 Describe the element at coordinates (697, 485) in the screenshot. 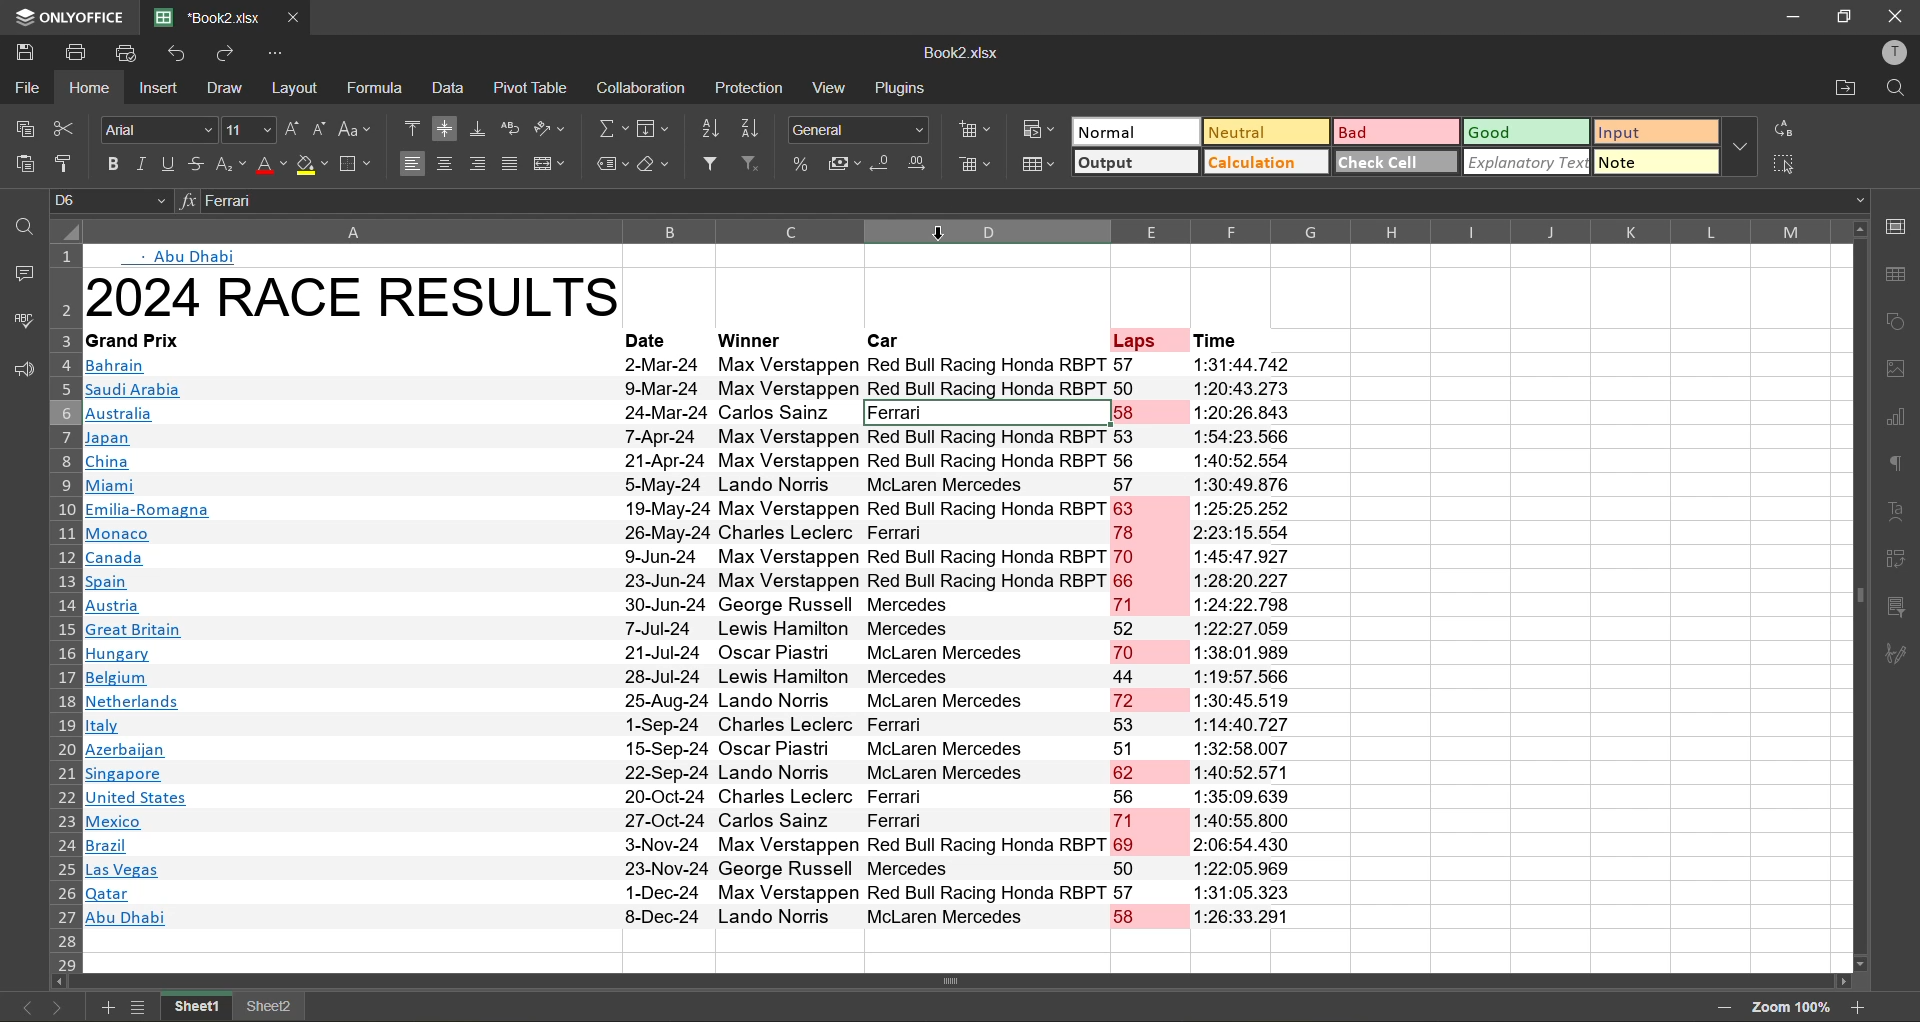

I see `| Miami 55-May-24 Lando Norris McLaren Mercedes 57 1:30:49.876` at that location.